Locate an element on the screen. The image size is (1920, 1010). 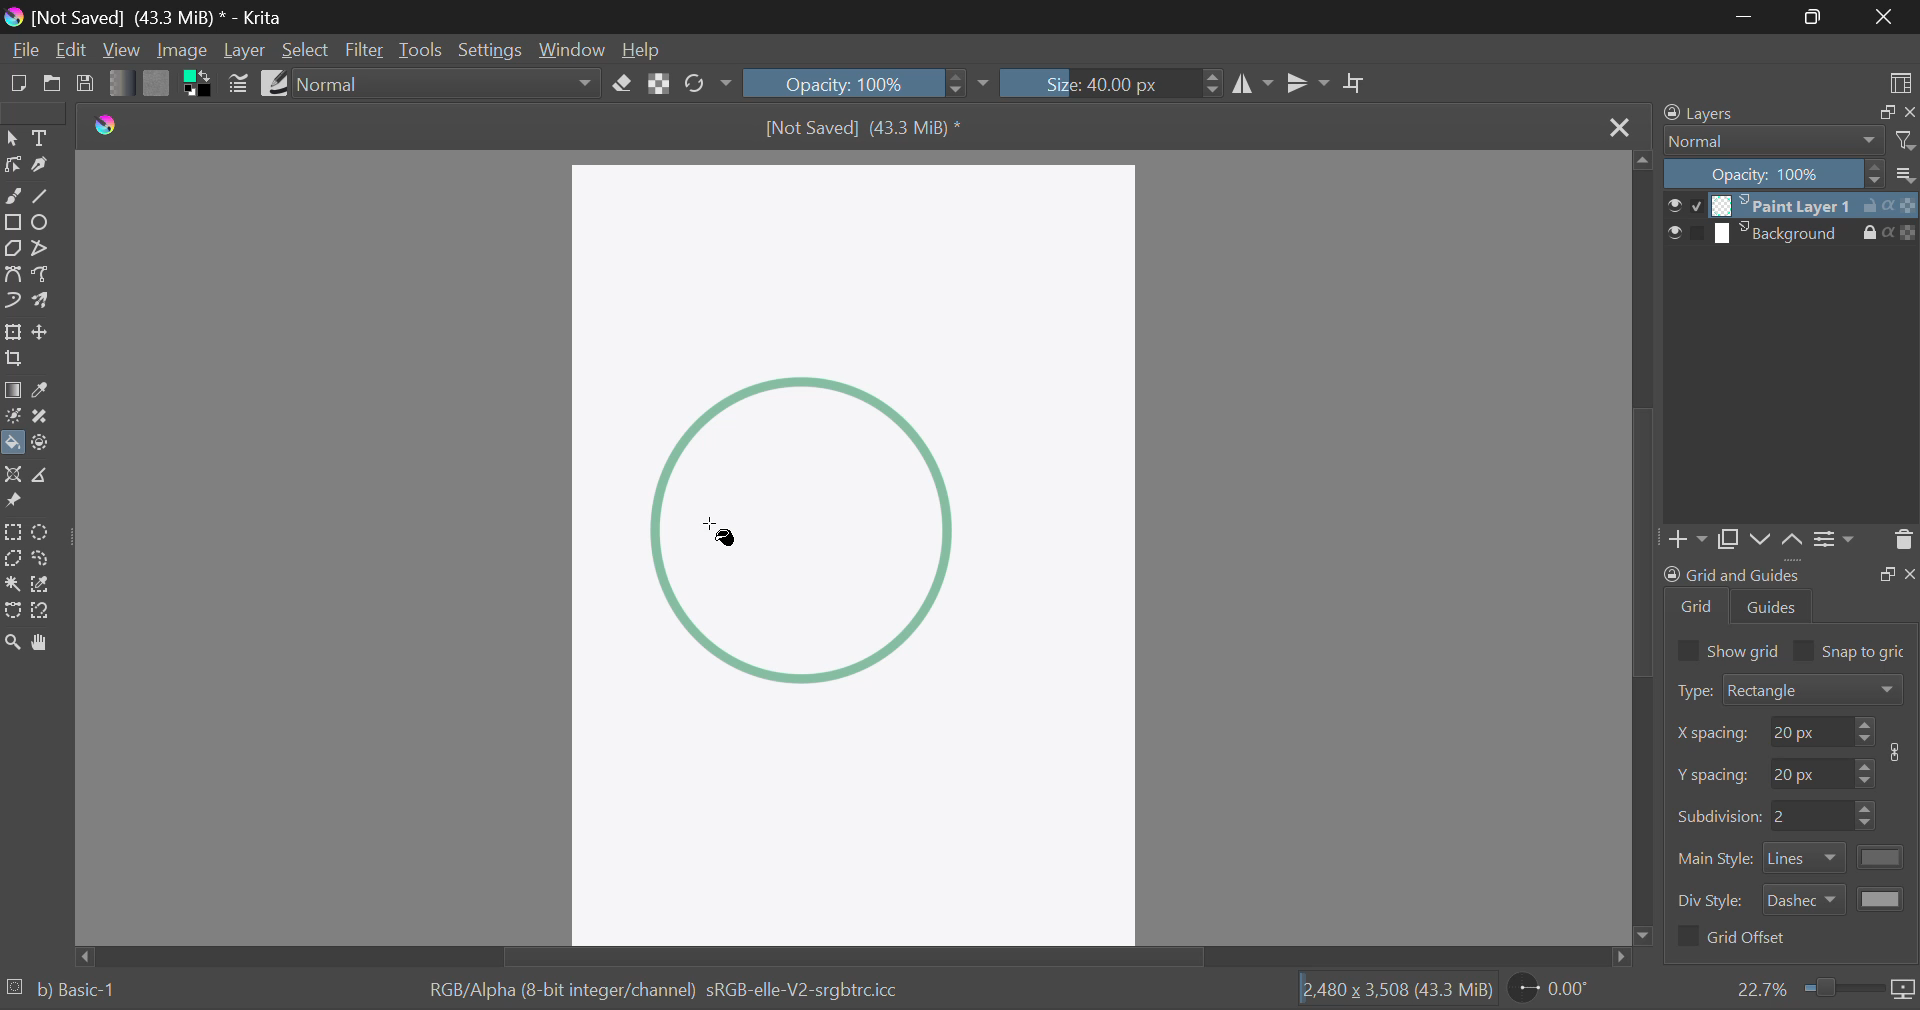
New is located at coordinates (18, 84).